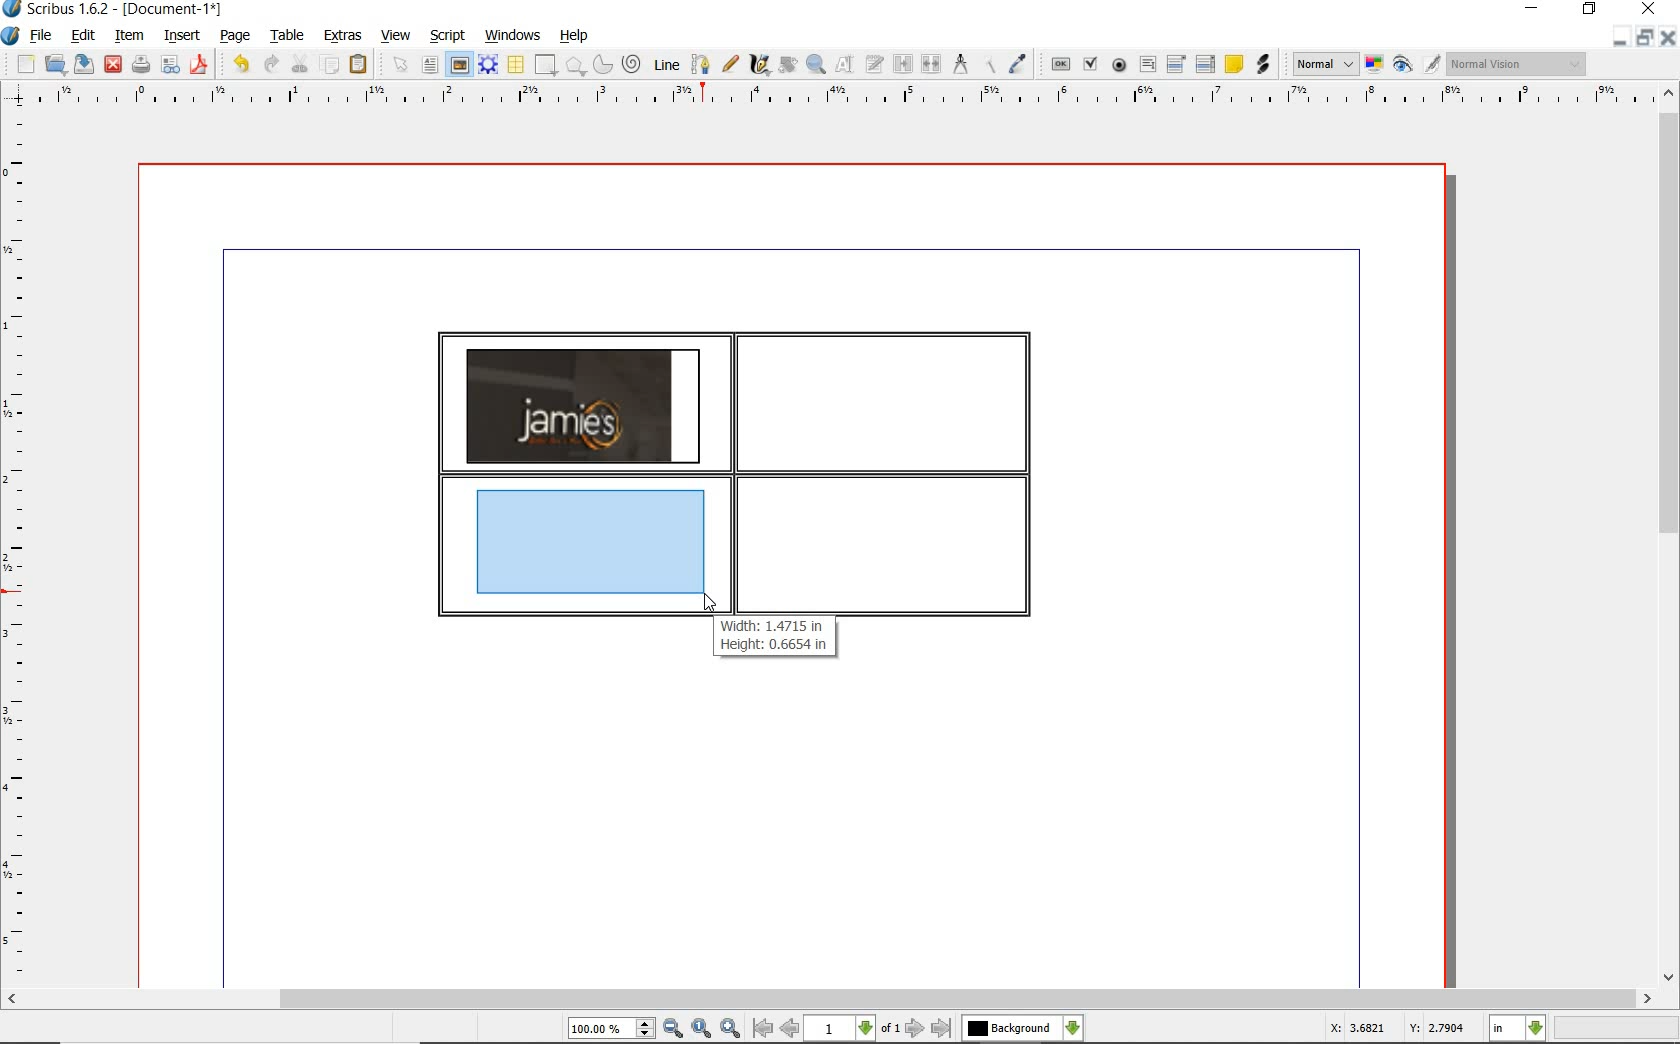  I want to click on edit, so click(81, 36).